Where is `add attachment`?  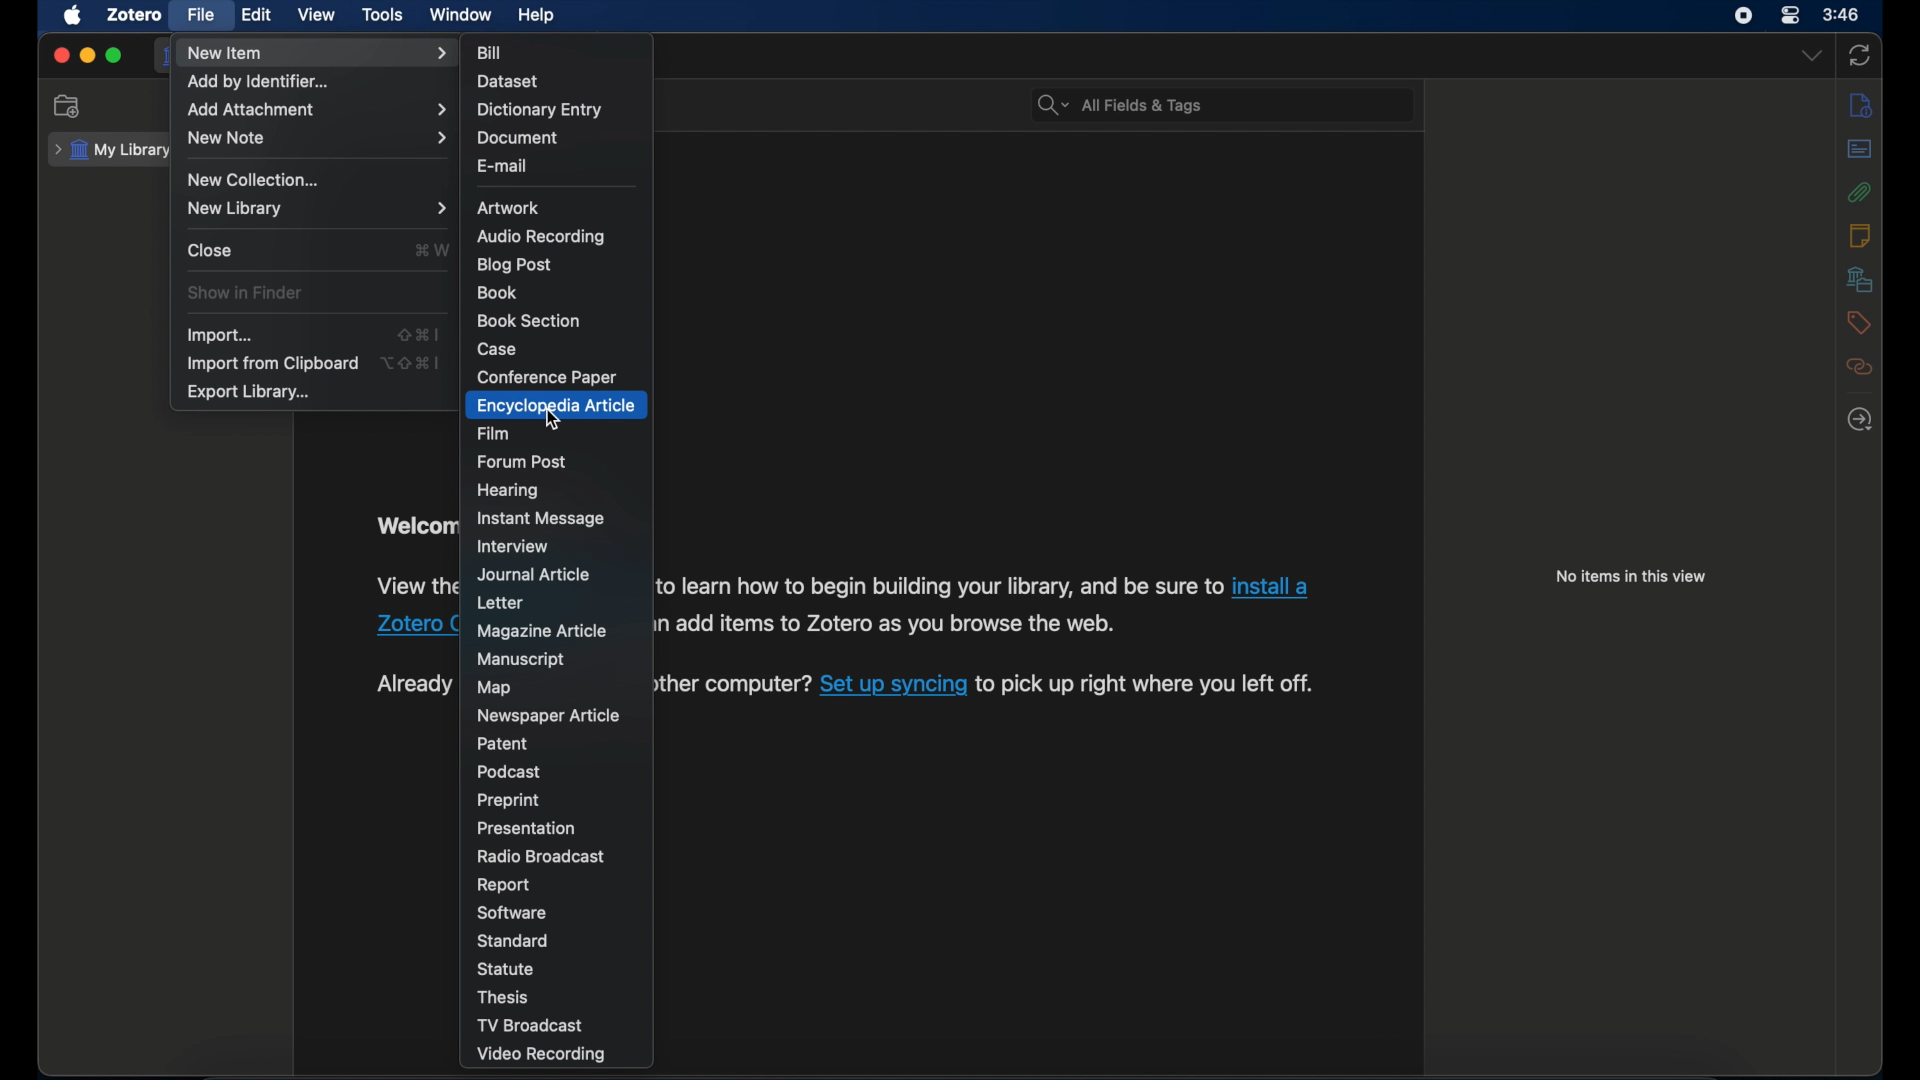 add attachment is located at coordinates (320, 110).